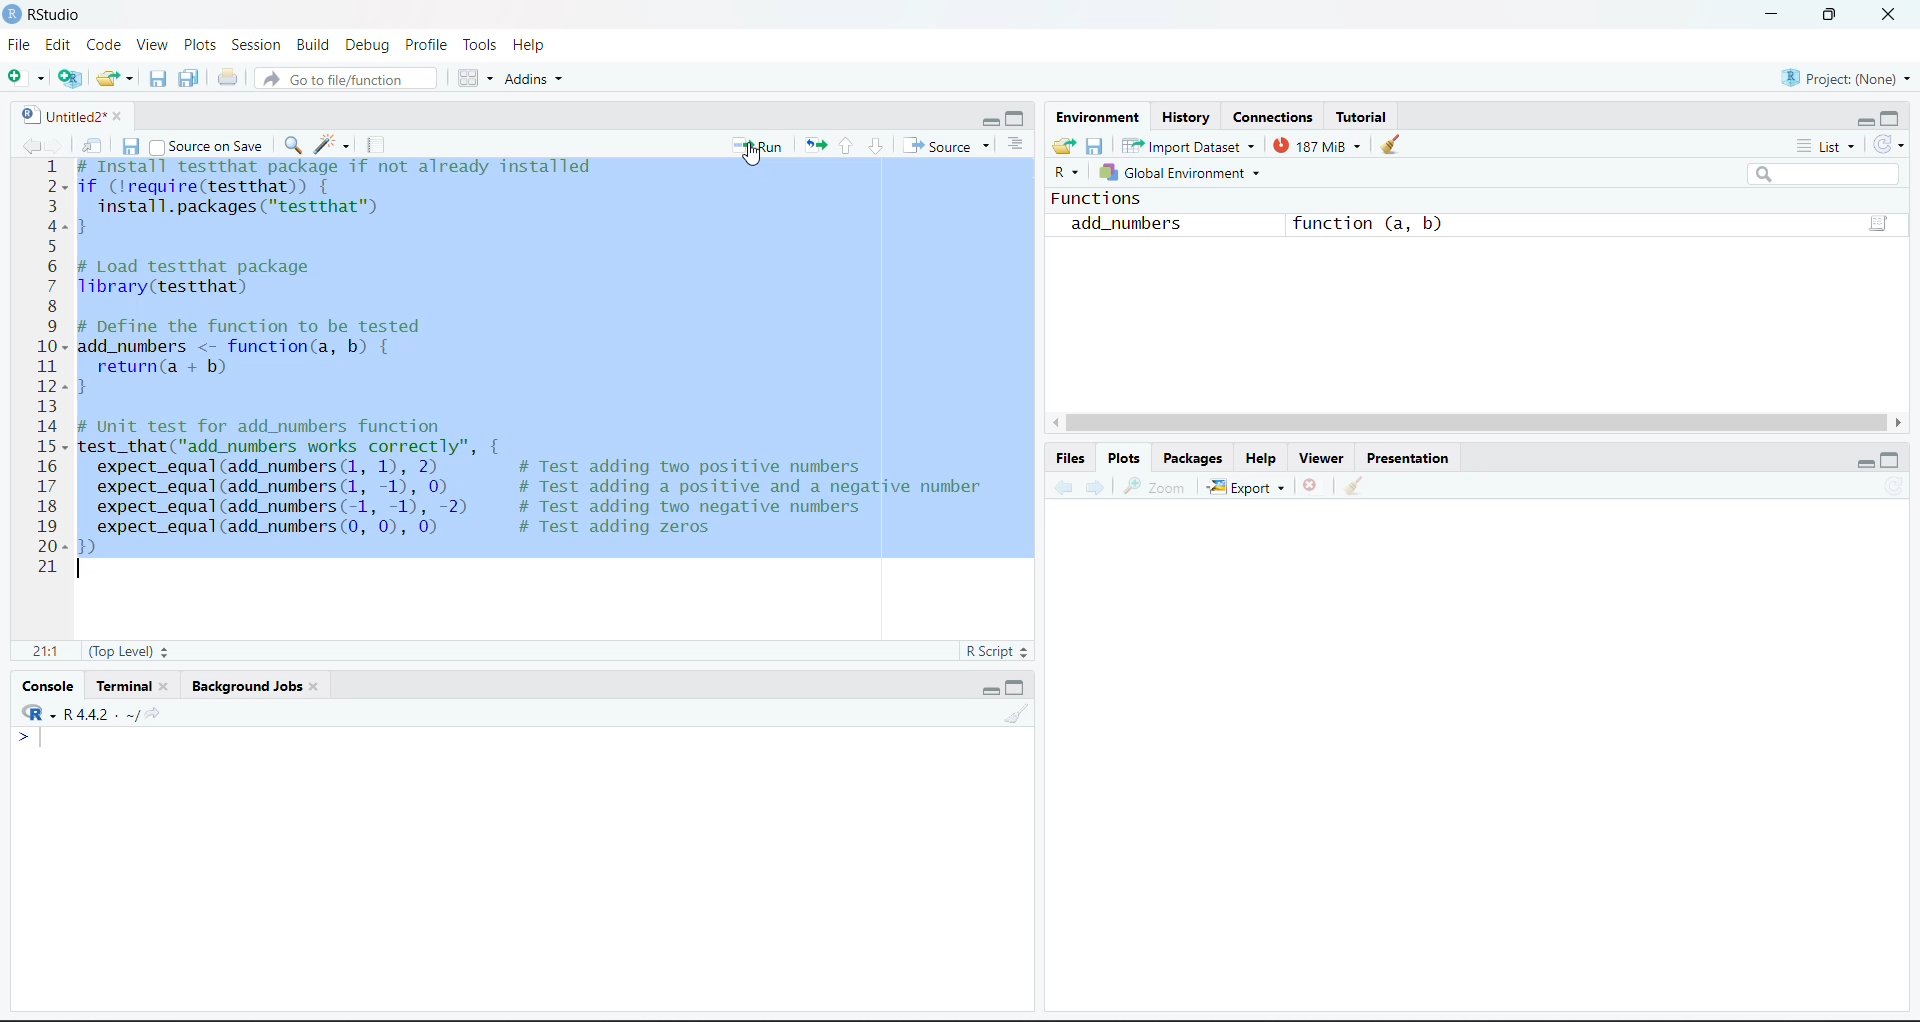  I want to click on clear console, so click(1015, 714).